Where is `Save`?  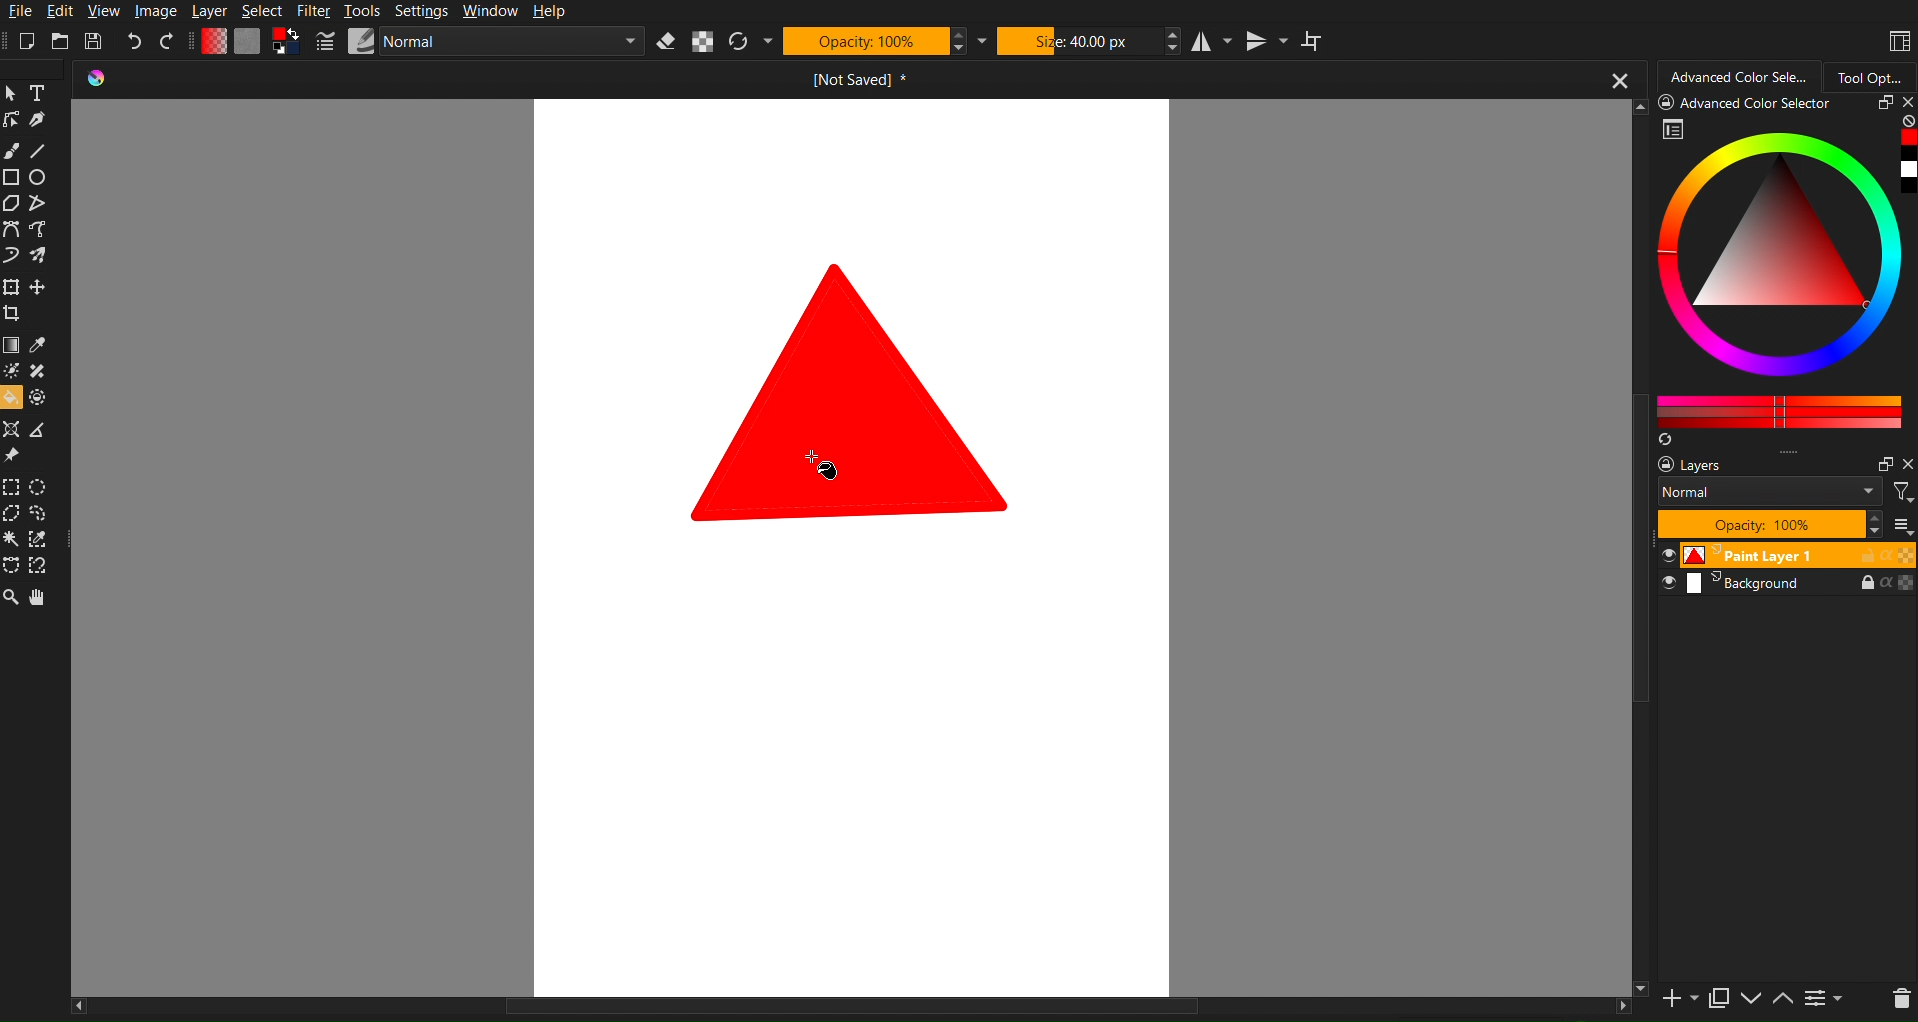
Save is located at coordinates (96, 40).